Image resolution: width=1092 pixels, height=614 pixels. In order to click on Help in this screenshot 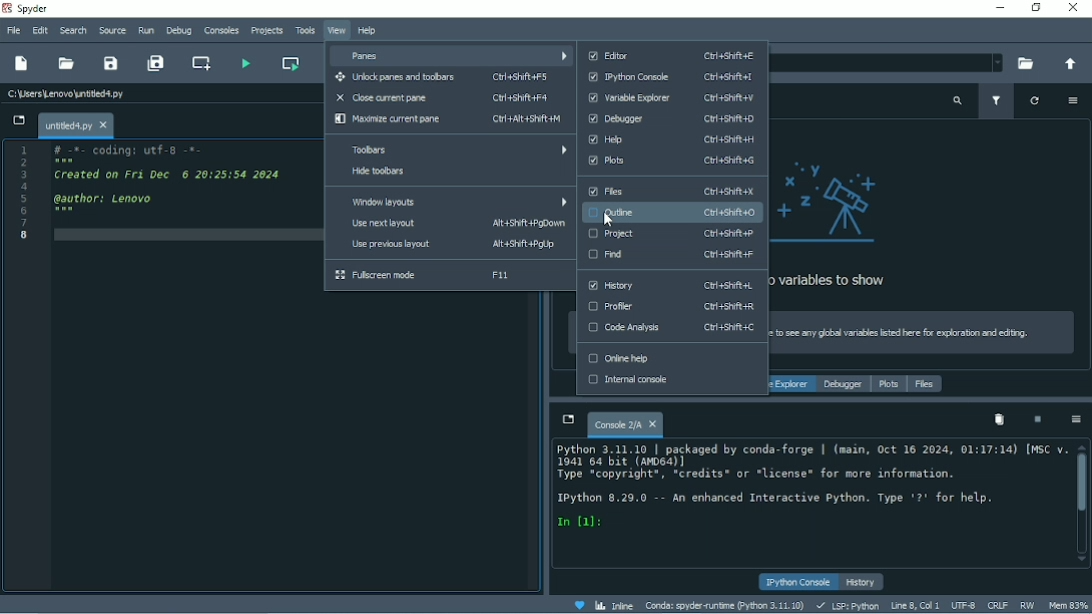, I will do `click(368, 31)`.